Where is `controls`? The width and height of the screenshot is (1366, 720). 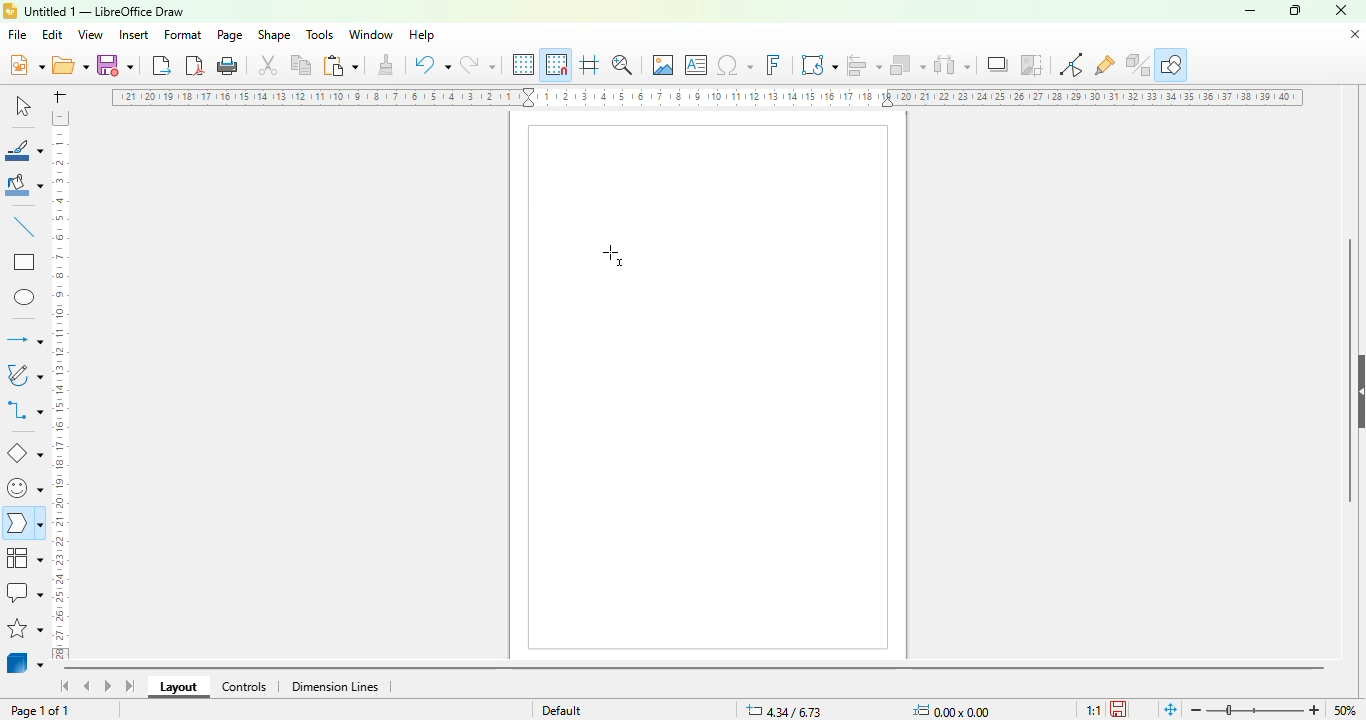 controls is located at coordinates (244, 687).